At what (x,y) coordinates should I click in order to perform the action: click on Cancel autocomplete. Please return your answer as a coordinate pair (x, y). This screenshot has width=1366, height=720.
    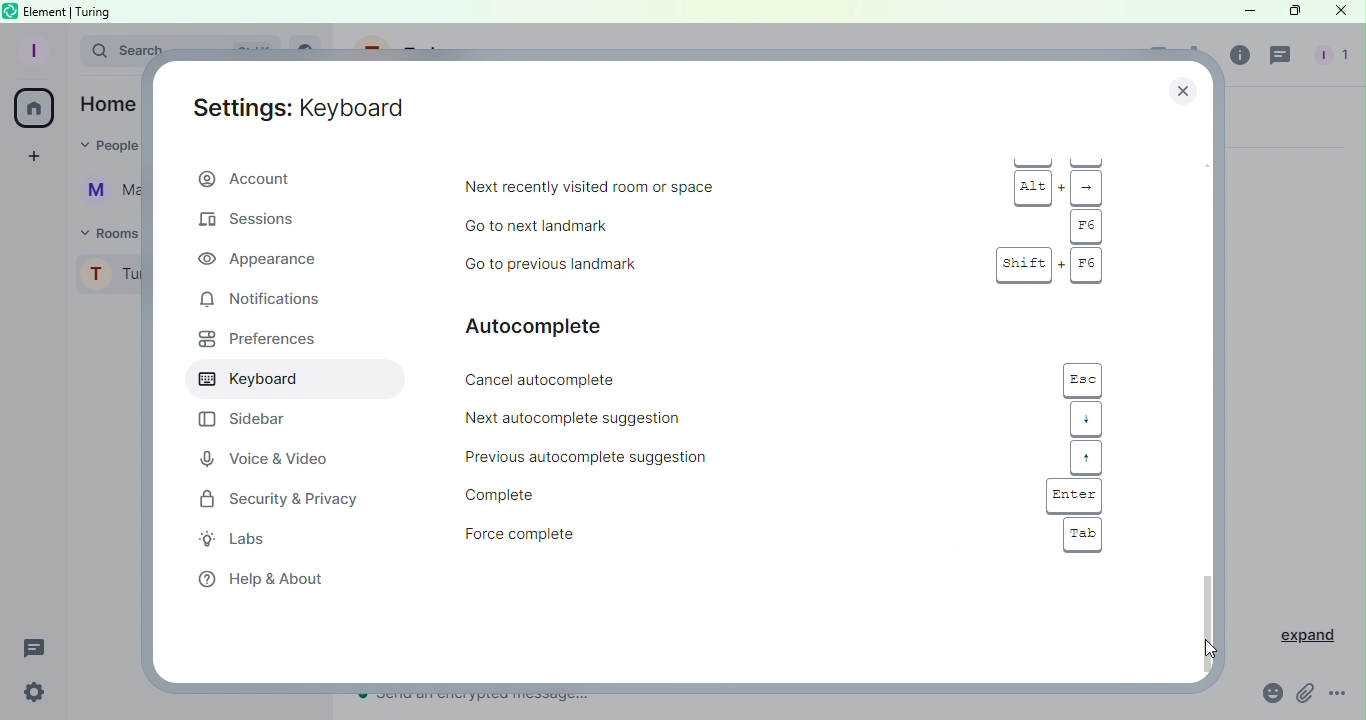
    Looking at the image, I should click on (637, 379).